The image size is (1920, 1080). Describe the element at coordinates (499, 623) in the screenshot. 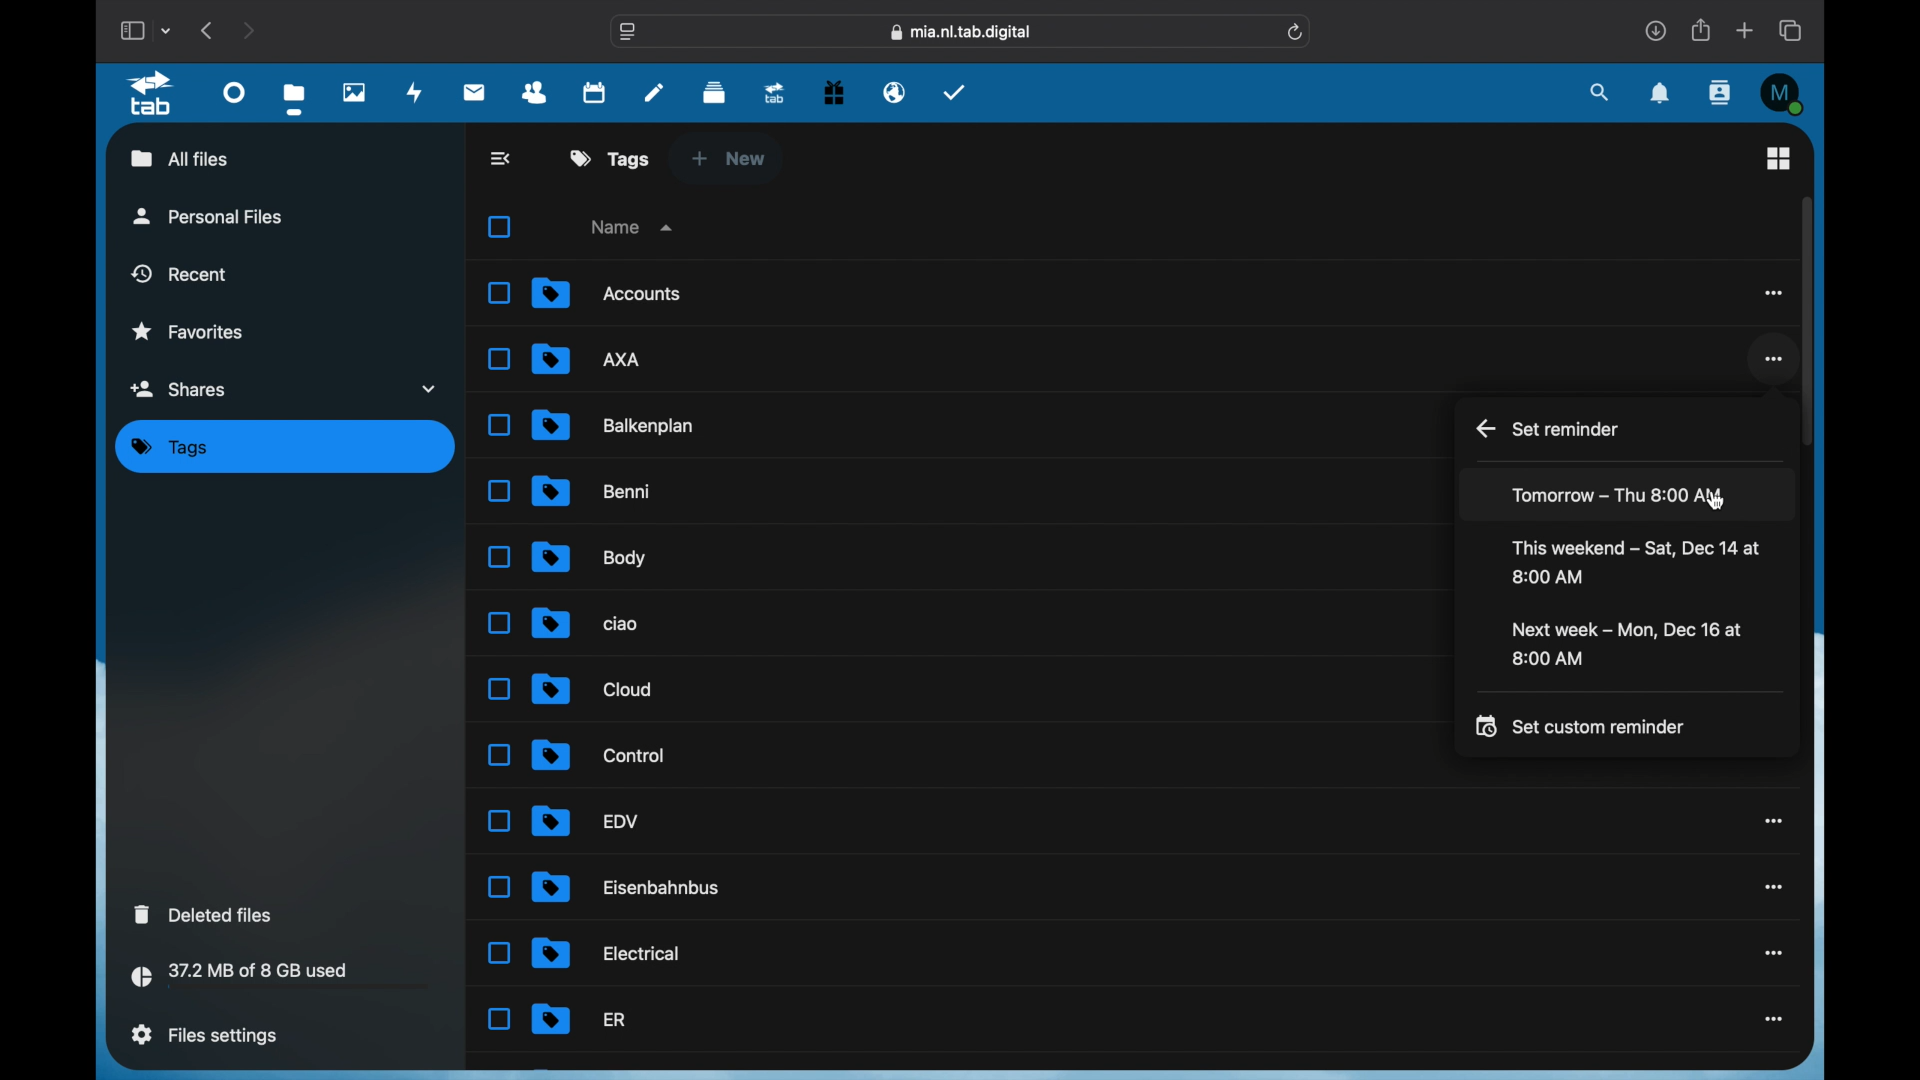

I see `Unselected Checkbox` at that location.